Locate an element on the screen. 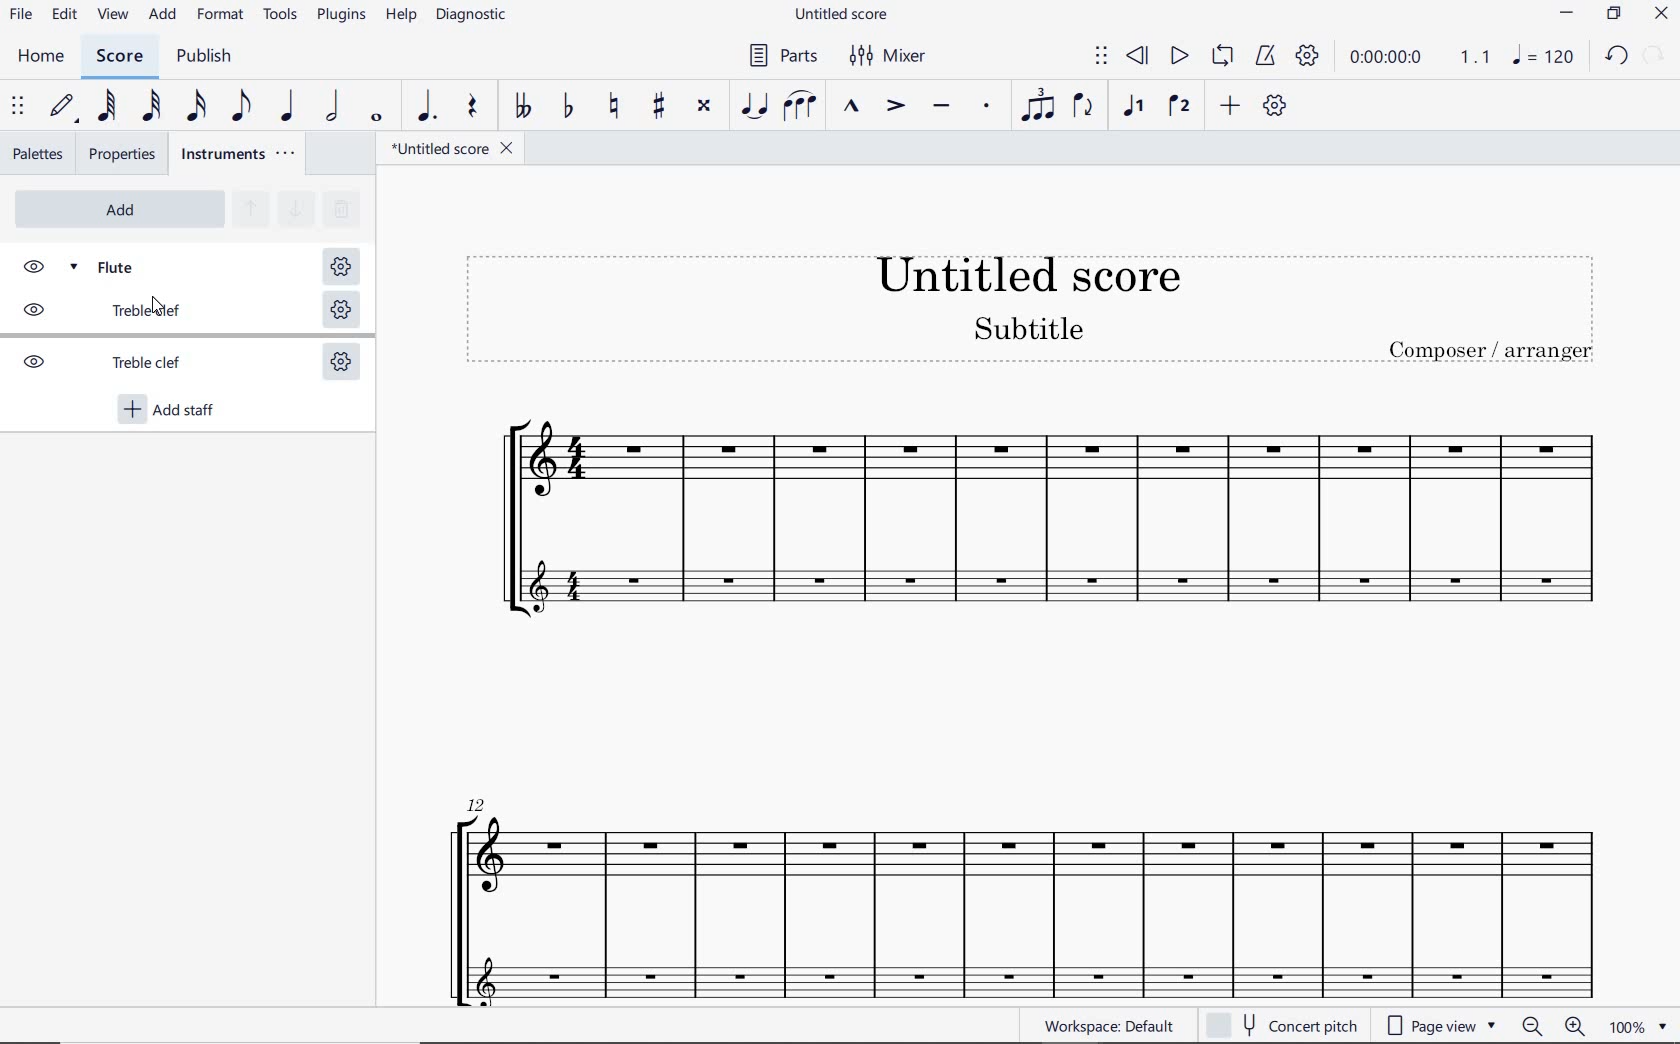  INSTRUMENTS is located at coordinates (241, 155).